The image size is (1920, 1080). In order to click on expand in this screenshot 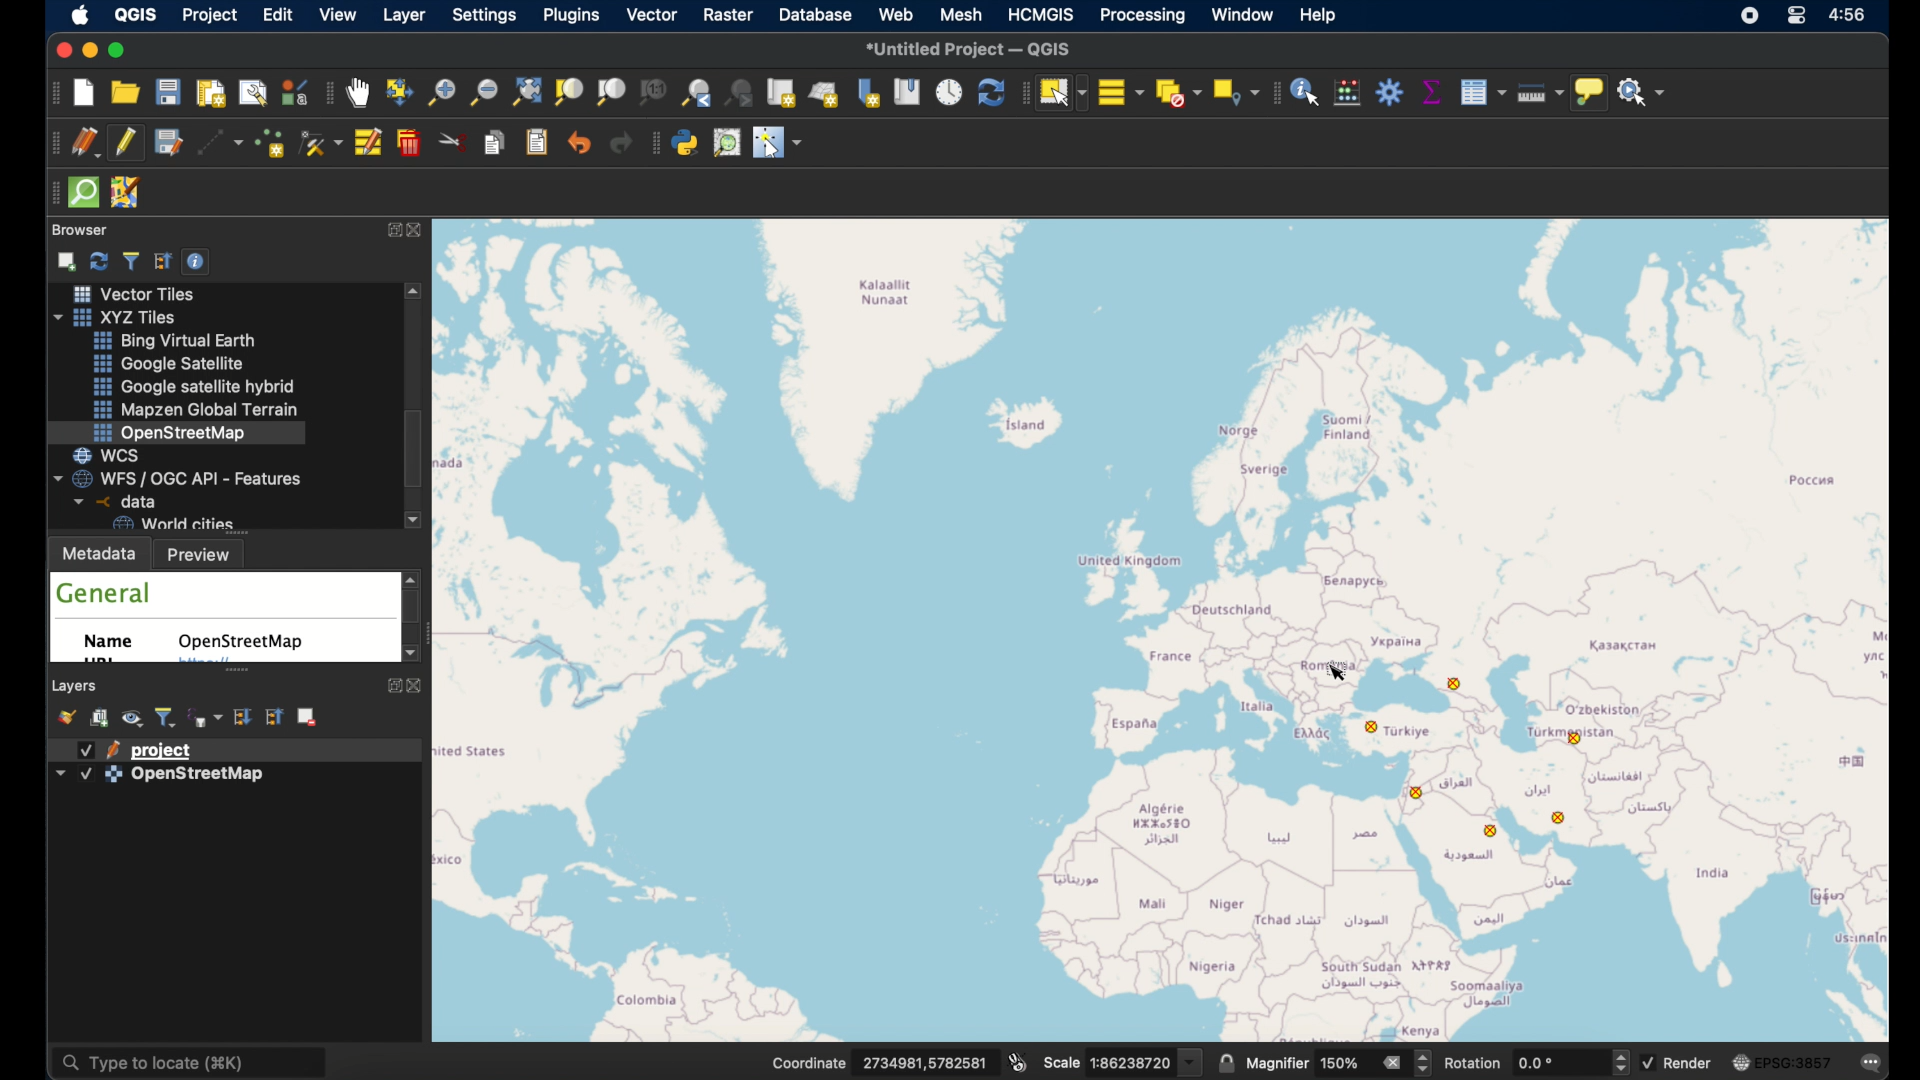, I will do `click(389, 230)`.